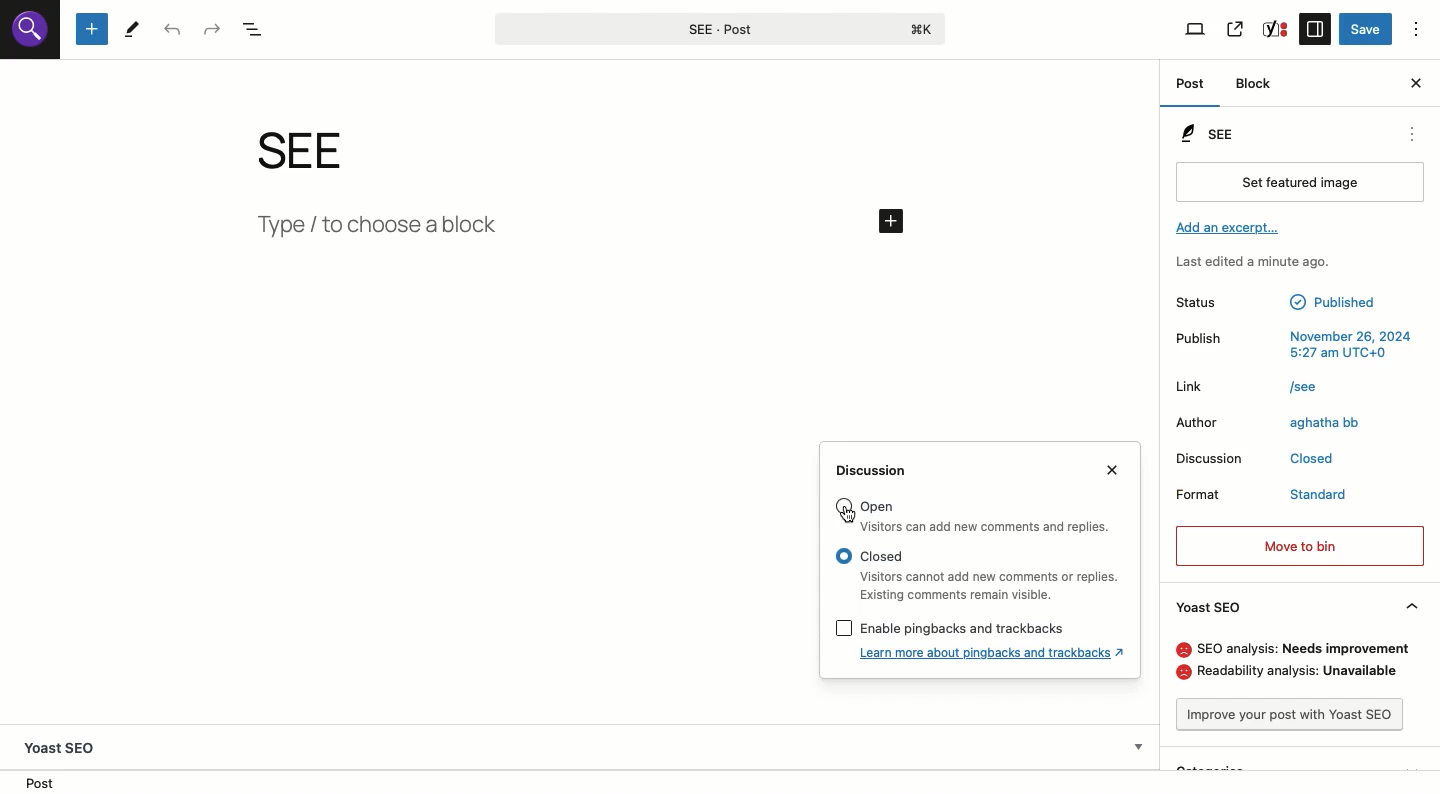  I want to click on Add an excerpt, so click(1231, 228).